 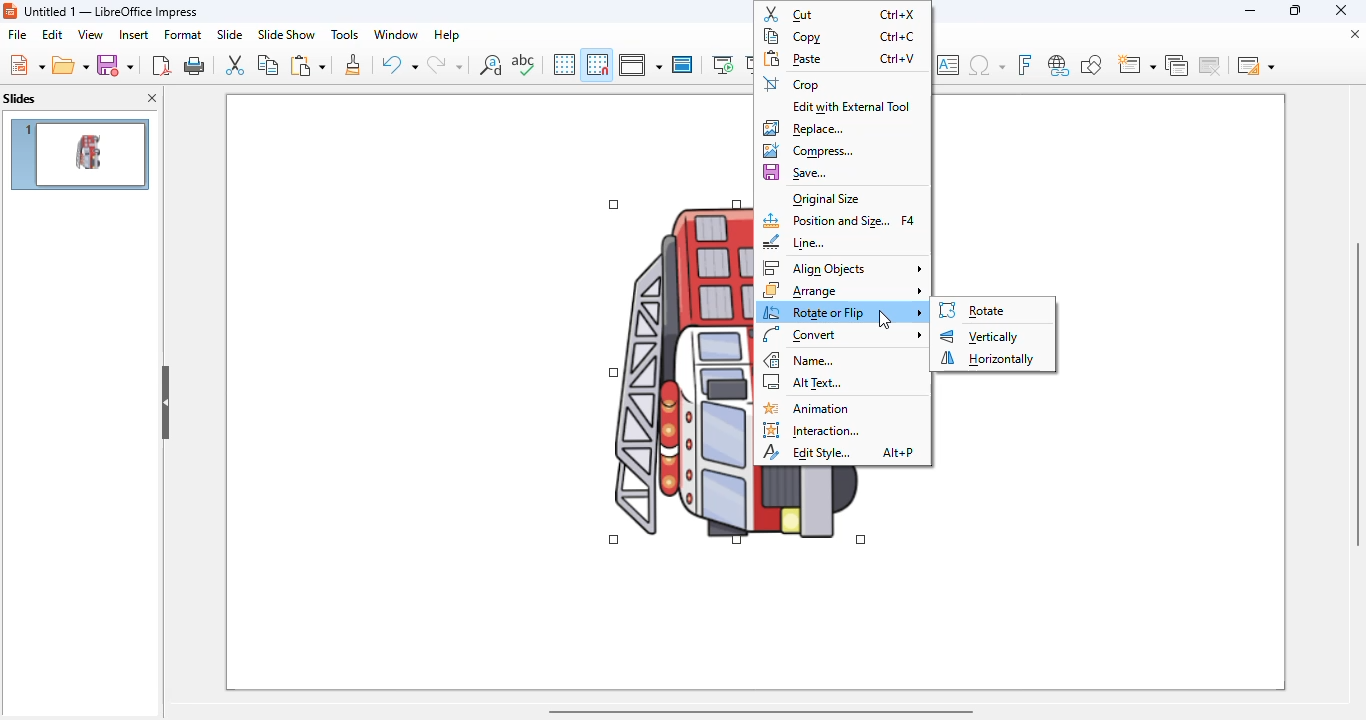 What do you see at coordinates (885, 319) in the screenshot?
I see `cursor` at bounding box center [885, 319].